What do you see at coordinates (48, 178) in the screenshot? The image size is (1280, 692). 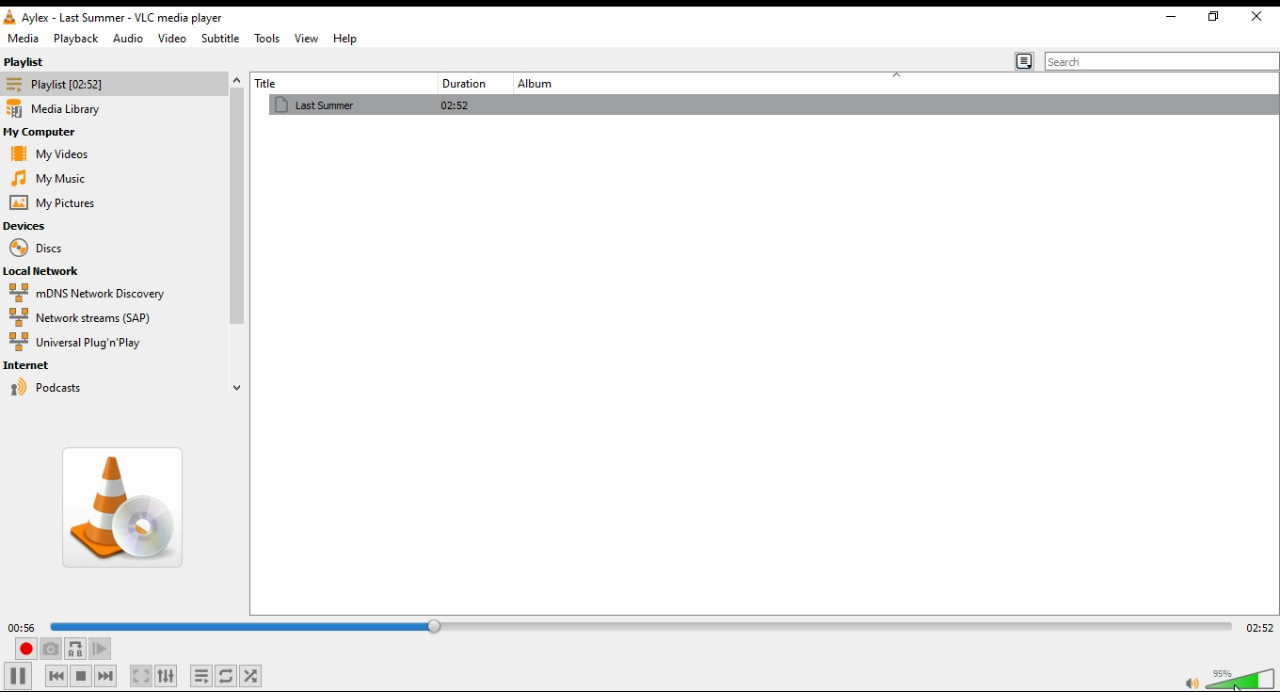 I see `my music` at bounding box center [48, 178].